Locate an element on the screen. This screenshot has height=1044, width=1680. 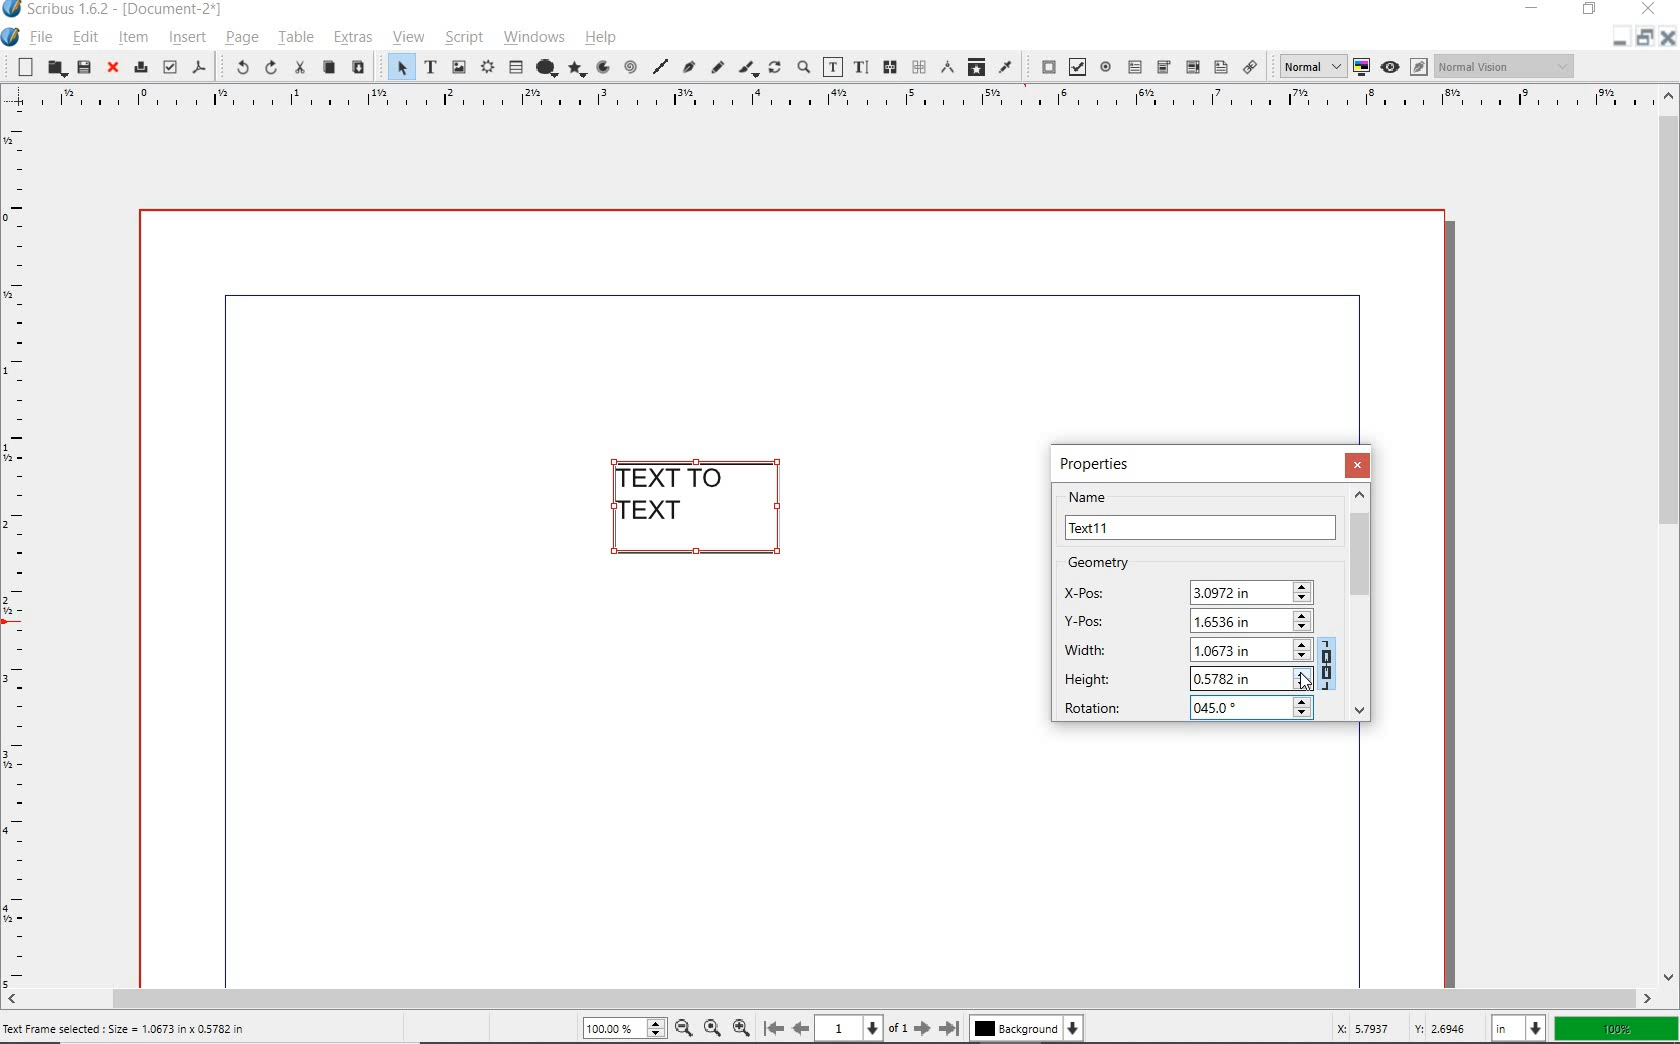
copy item properties is located at coordinates (977, 66).